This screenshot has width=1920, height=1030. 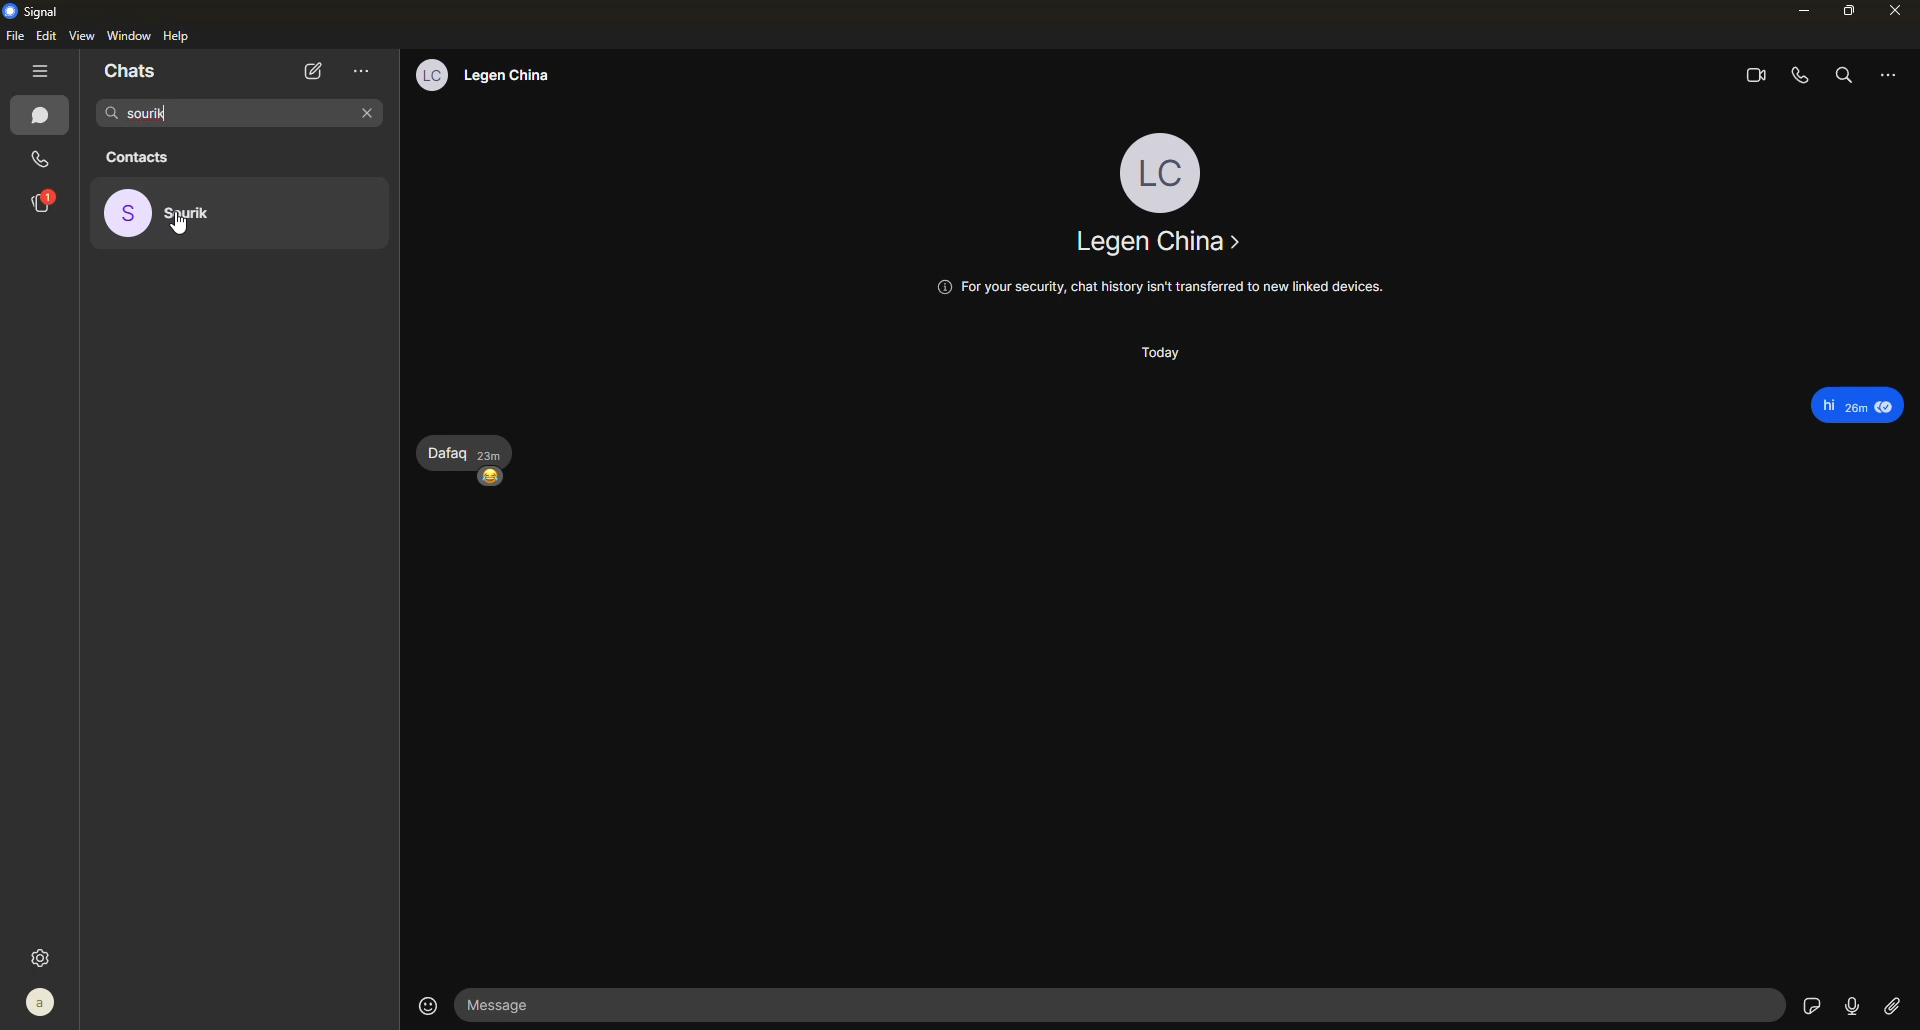 What do you see at coordinates (183, 226) in the screenshot?
I see `cursor` at bounding box center [183, 226].